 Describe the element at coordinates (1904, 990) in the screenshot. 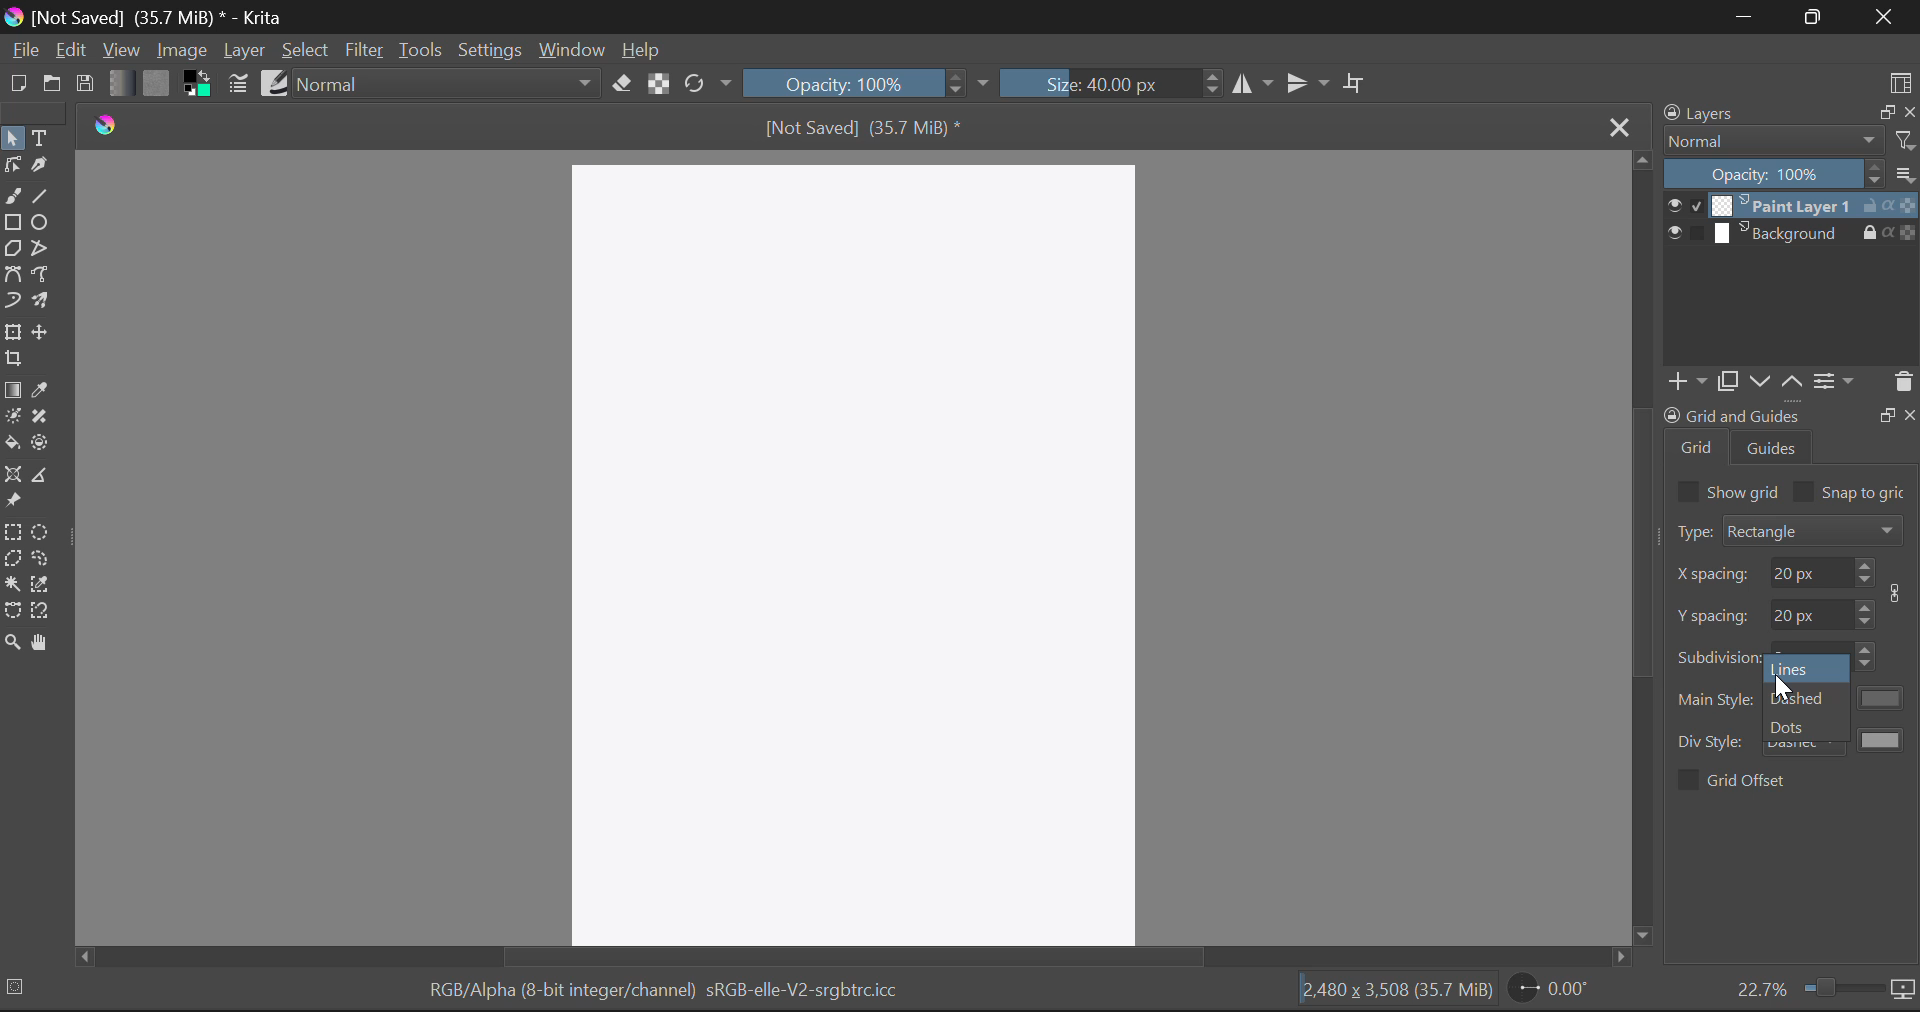

I see `icon` at that location.